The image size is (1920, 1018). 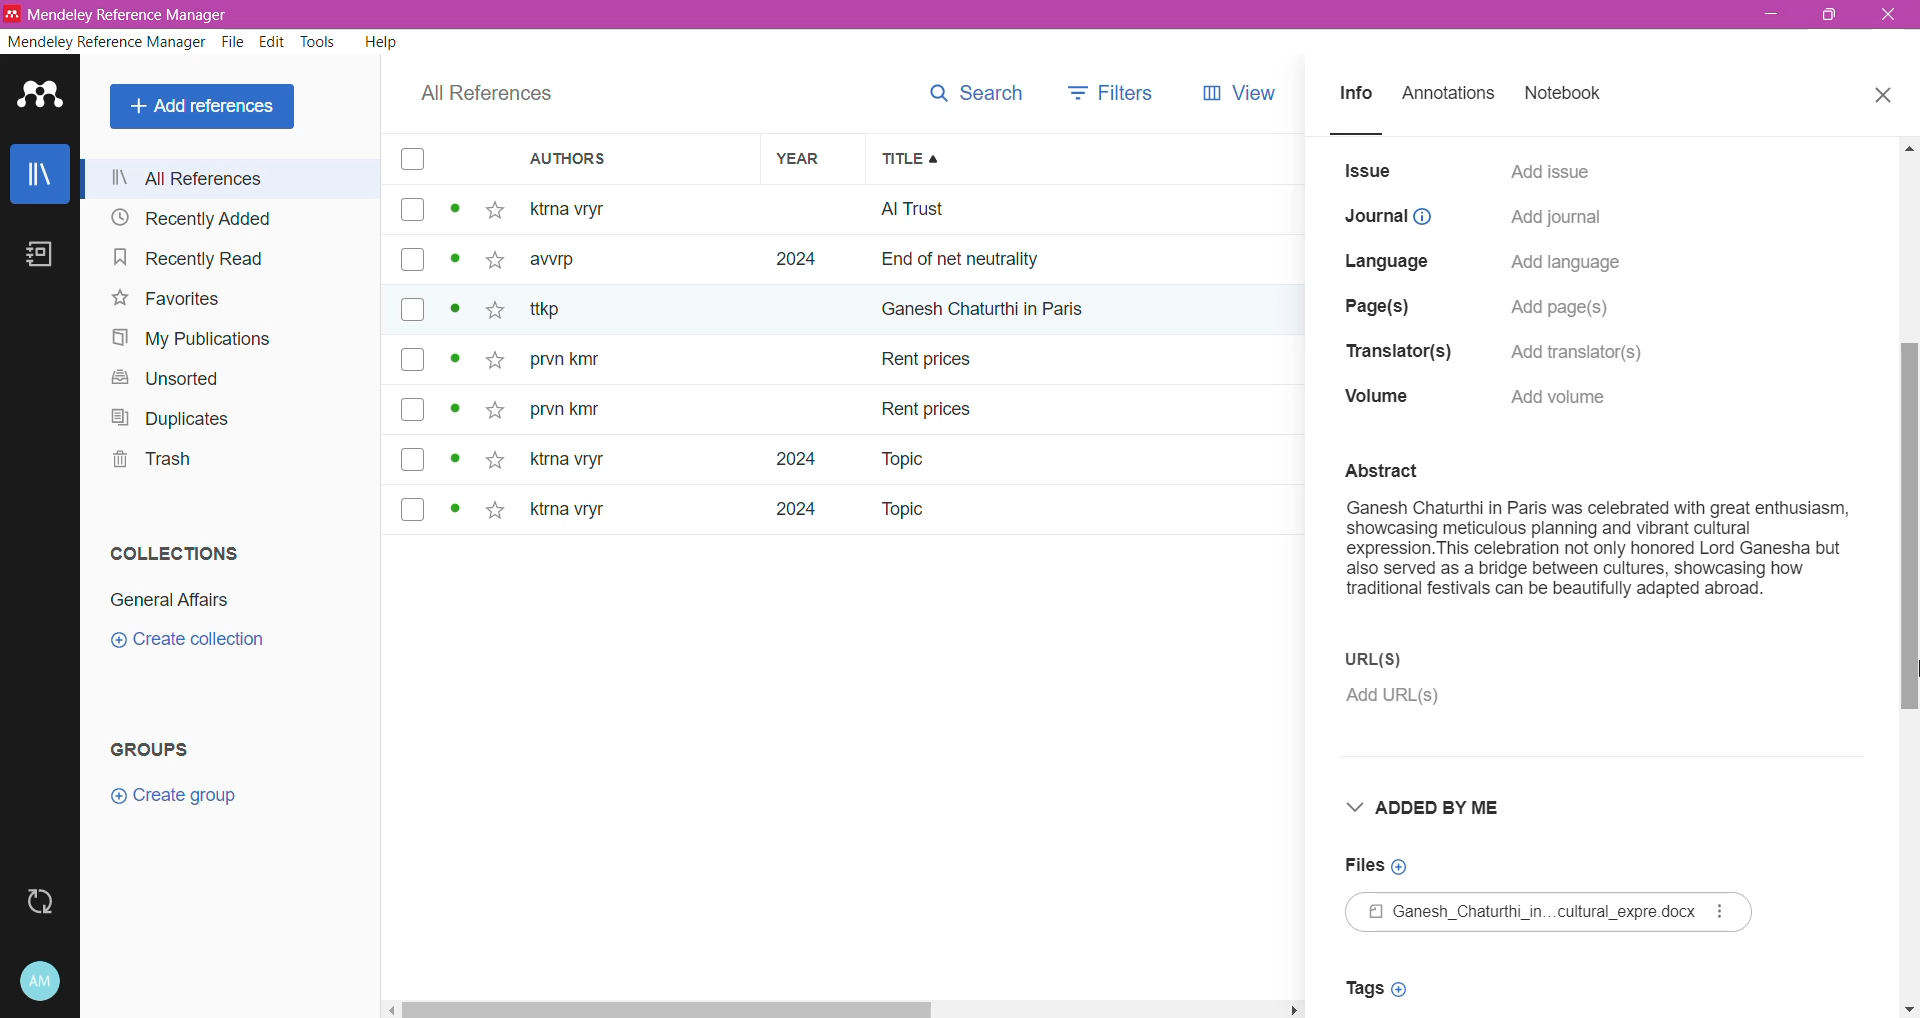 What do you see at coordinates (40, 97) in the screenshot?
I see `Application Logo` at bounding box center [40, 97].